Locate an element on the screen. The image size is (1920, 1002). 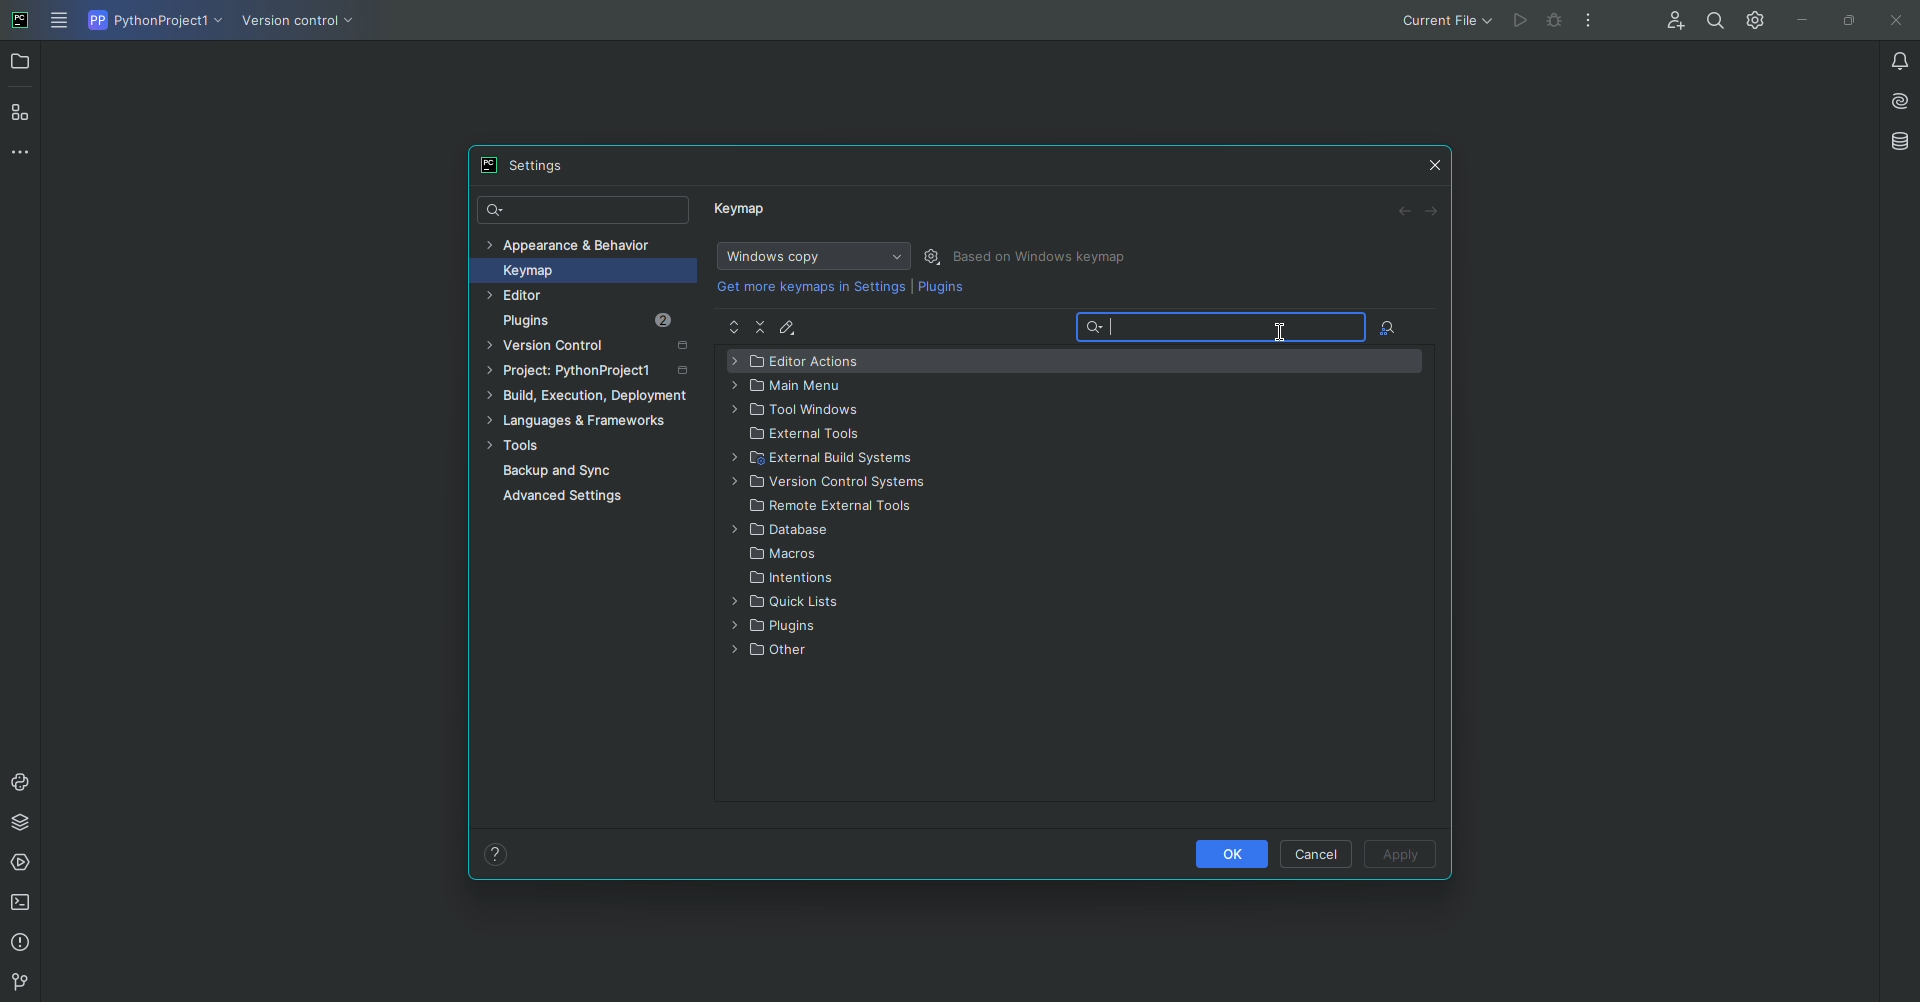
Keymap is located at coordinates (743, 213).